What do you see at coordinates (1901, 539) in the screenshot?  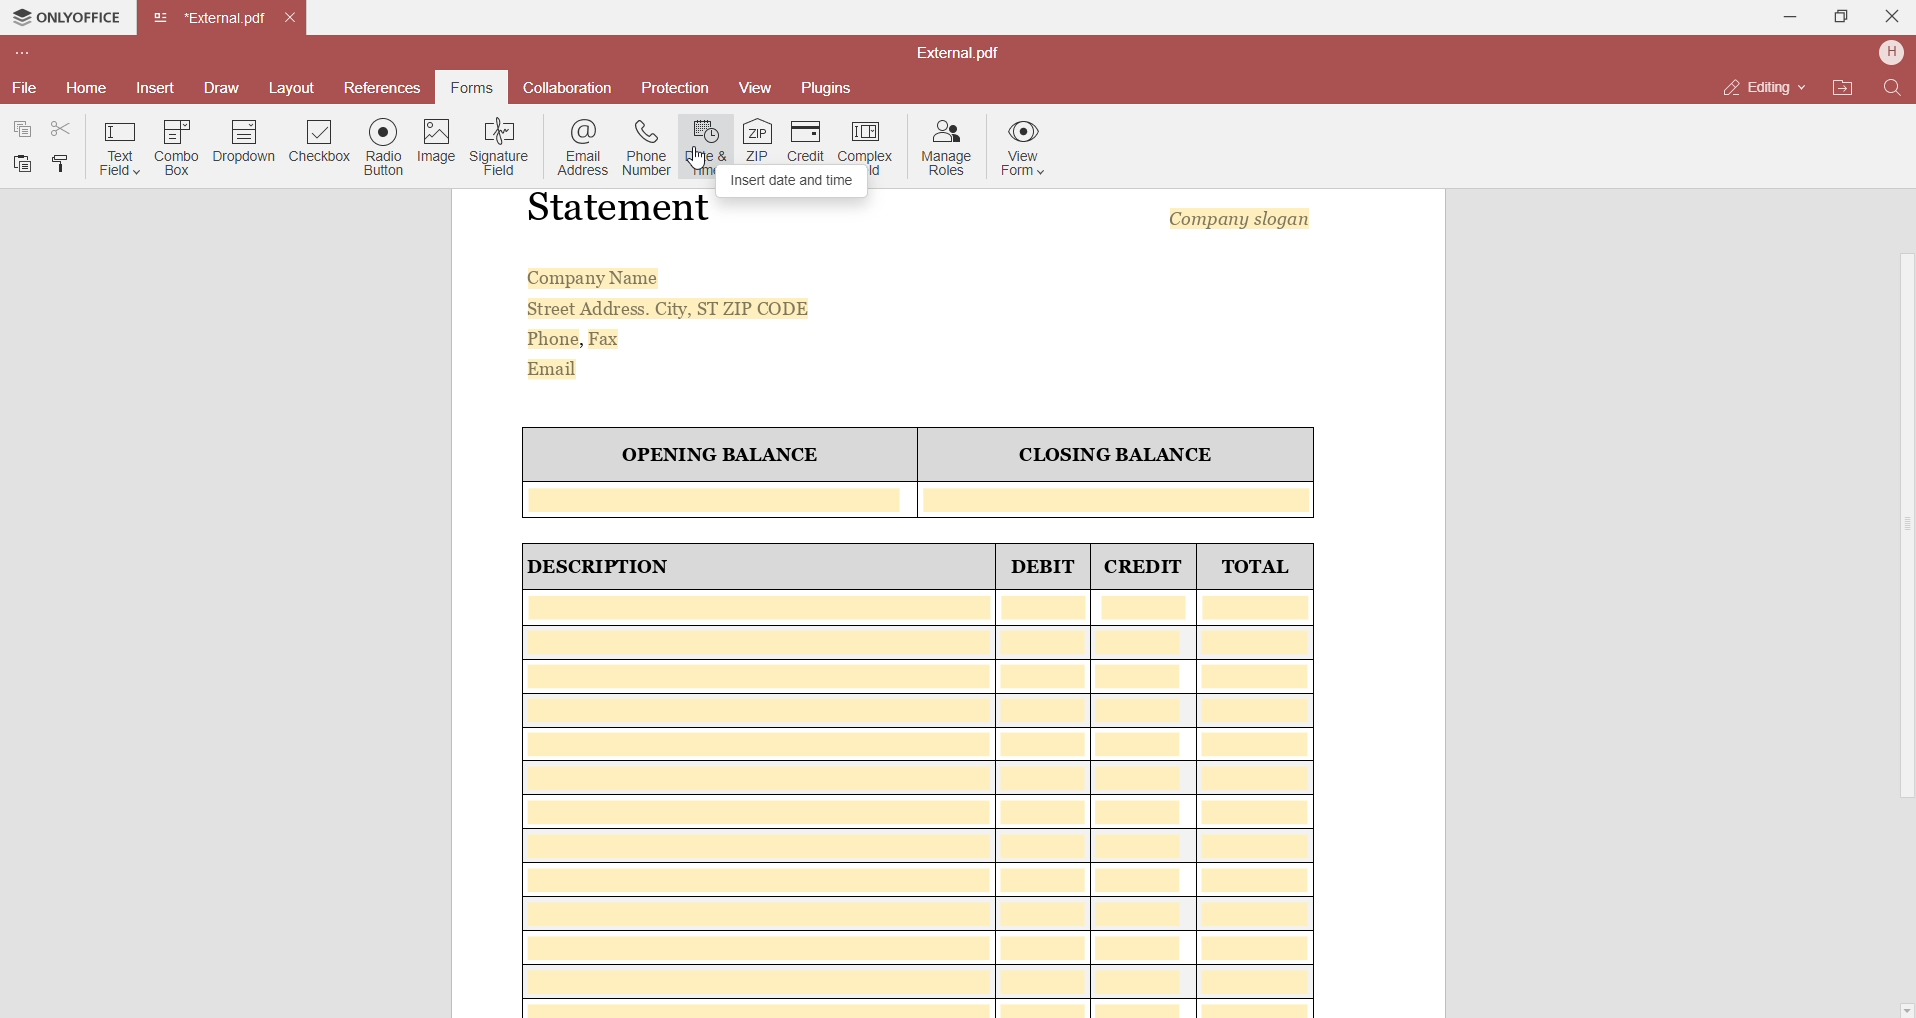 I see `Scroll Bar` at bounding box center [1901, 539].